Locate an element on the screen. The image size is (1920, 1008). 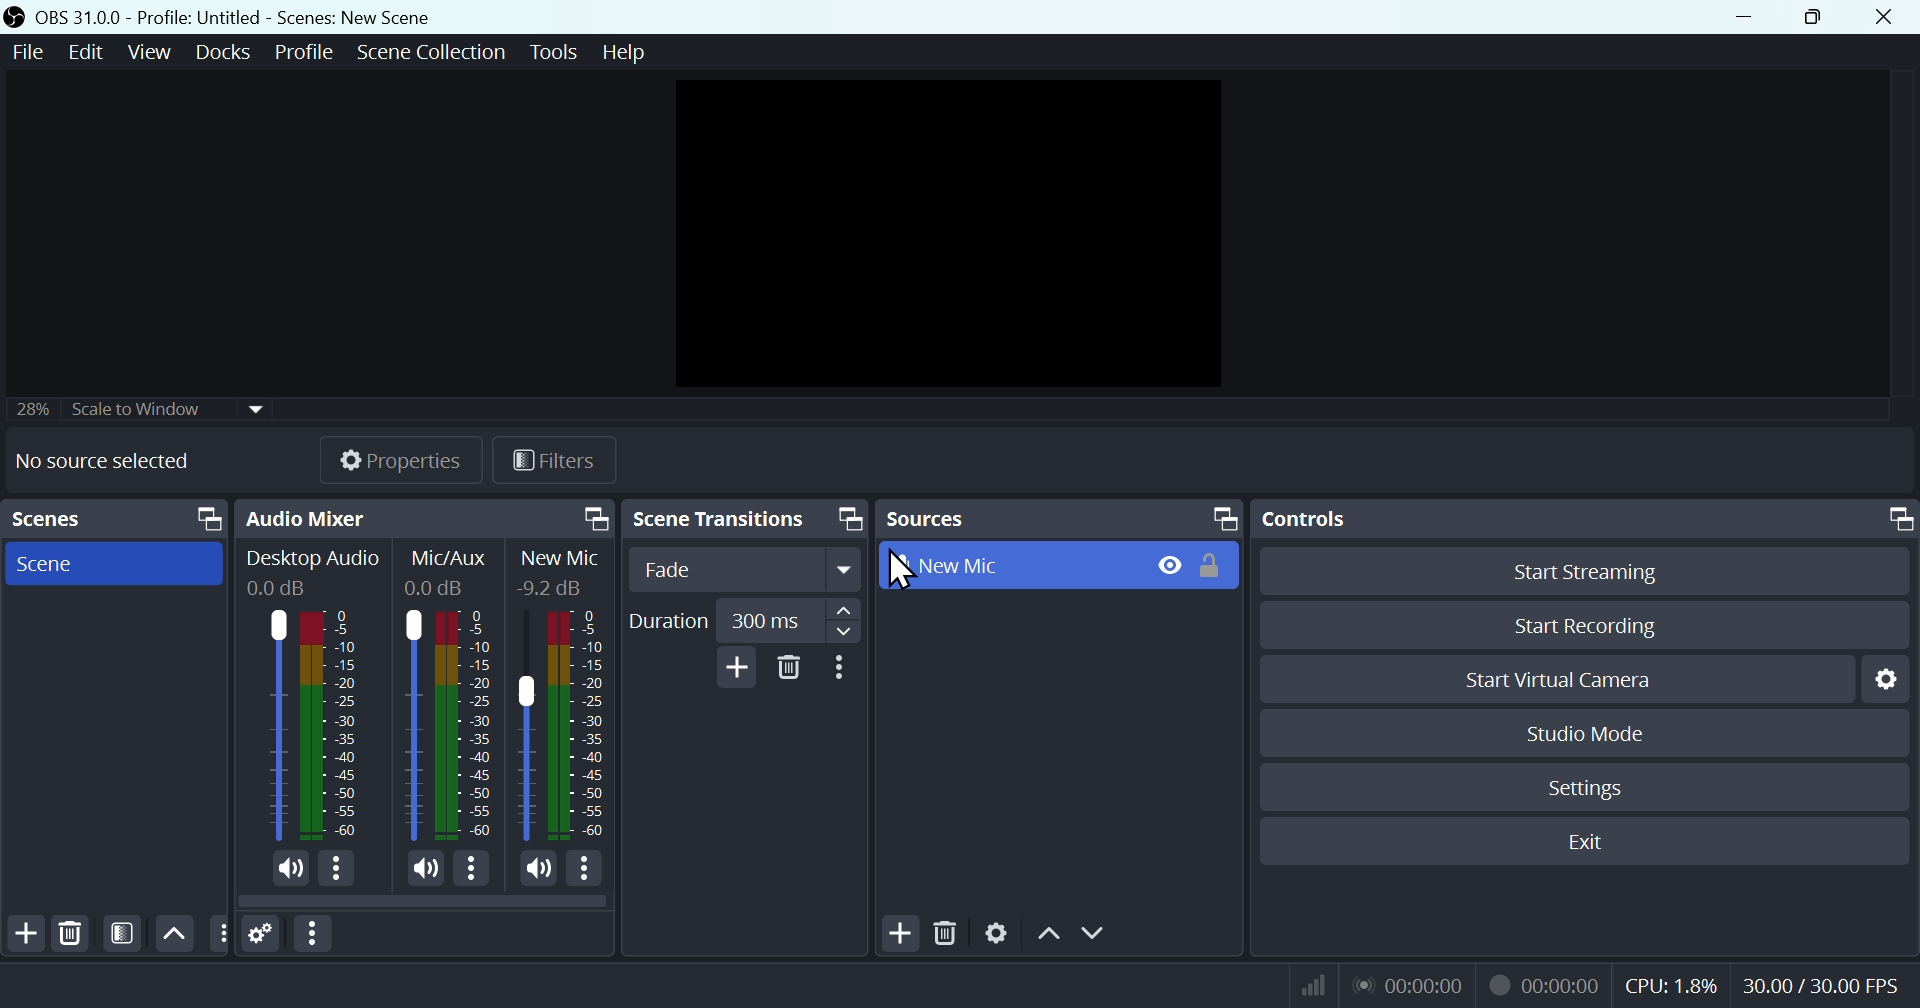
start virtual camera is located at coordinates (1543, 681).